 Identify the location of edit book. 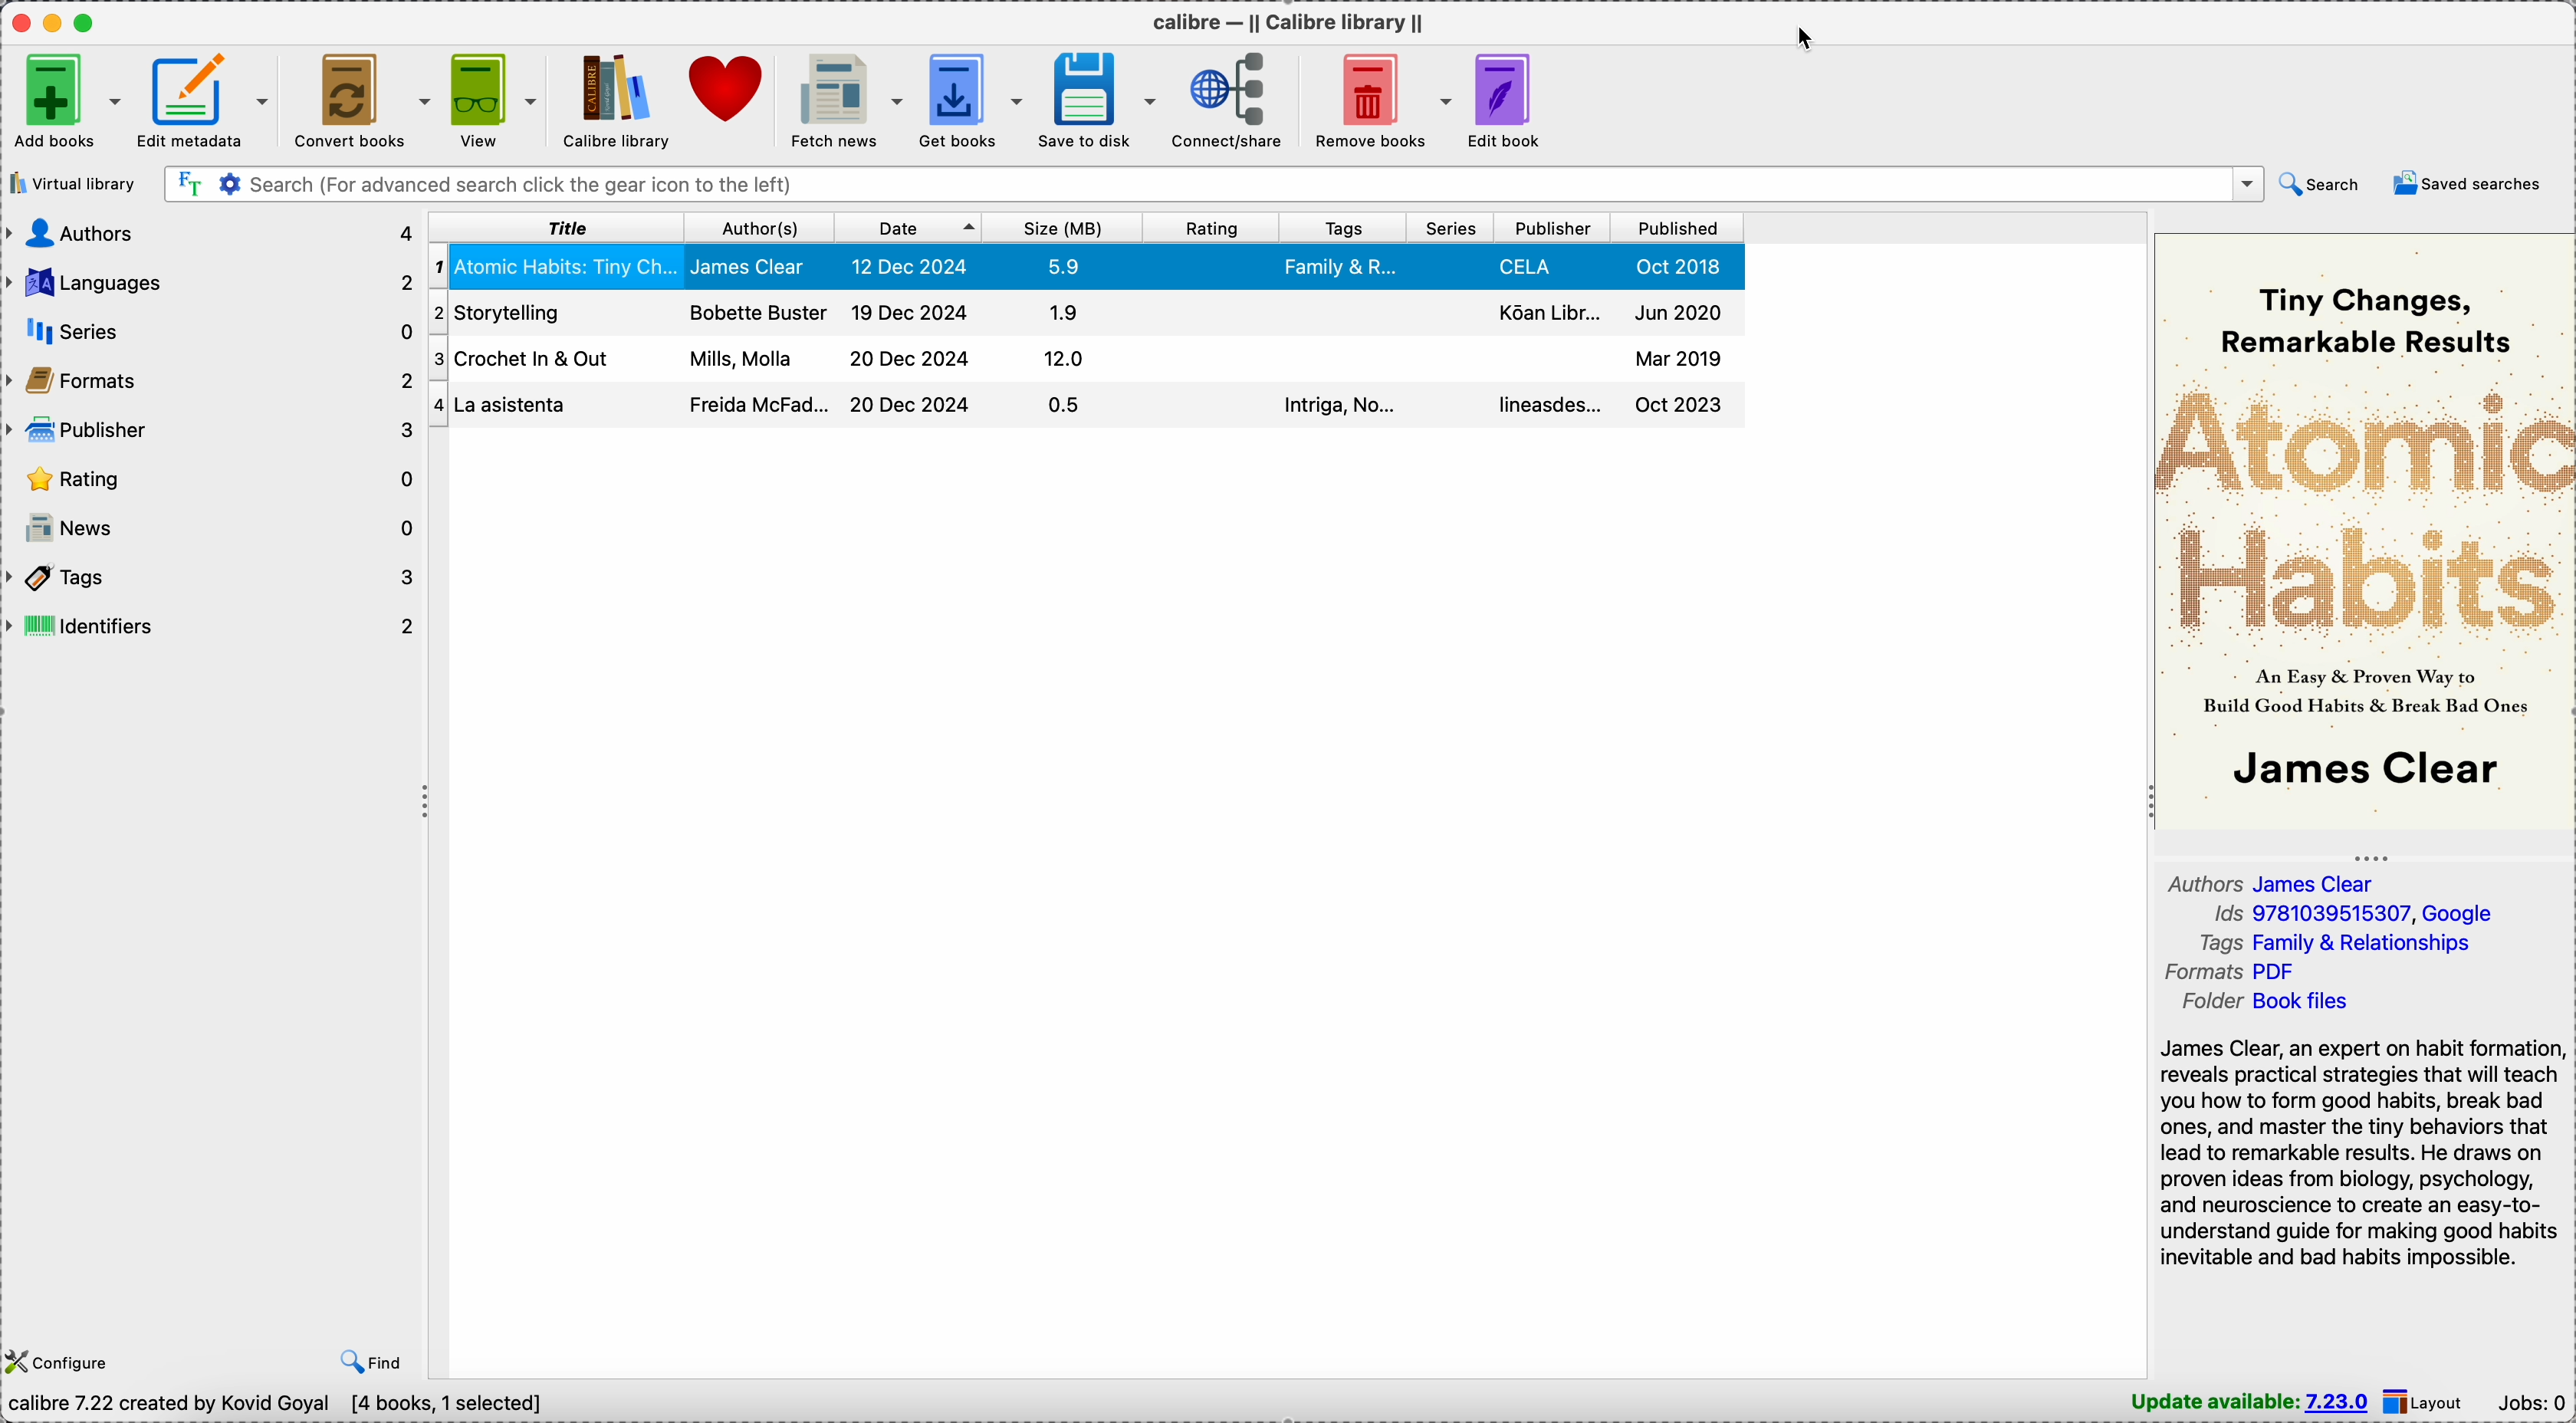
(1507, 101).